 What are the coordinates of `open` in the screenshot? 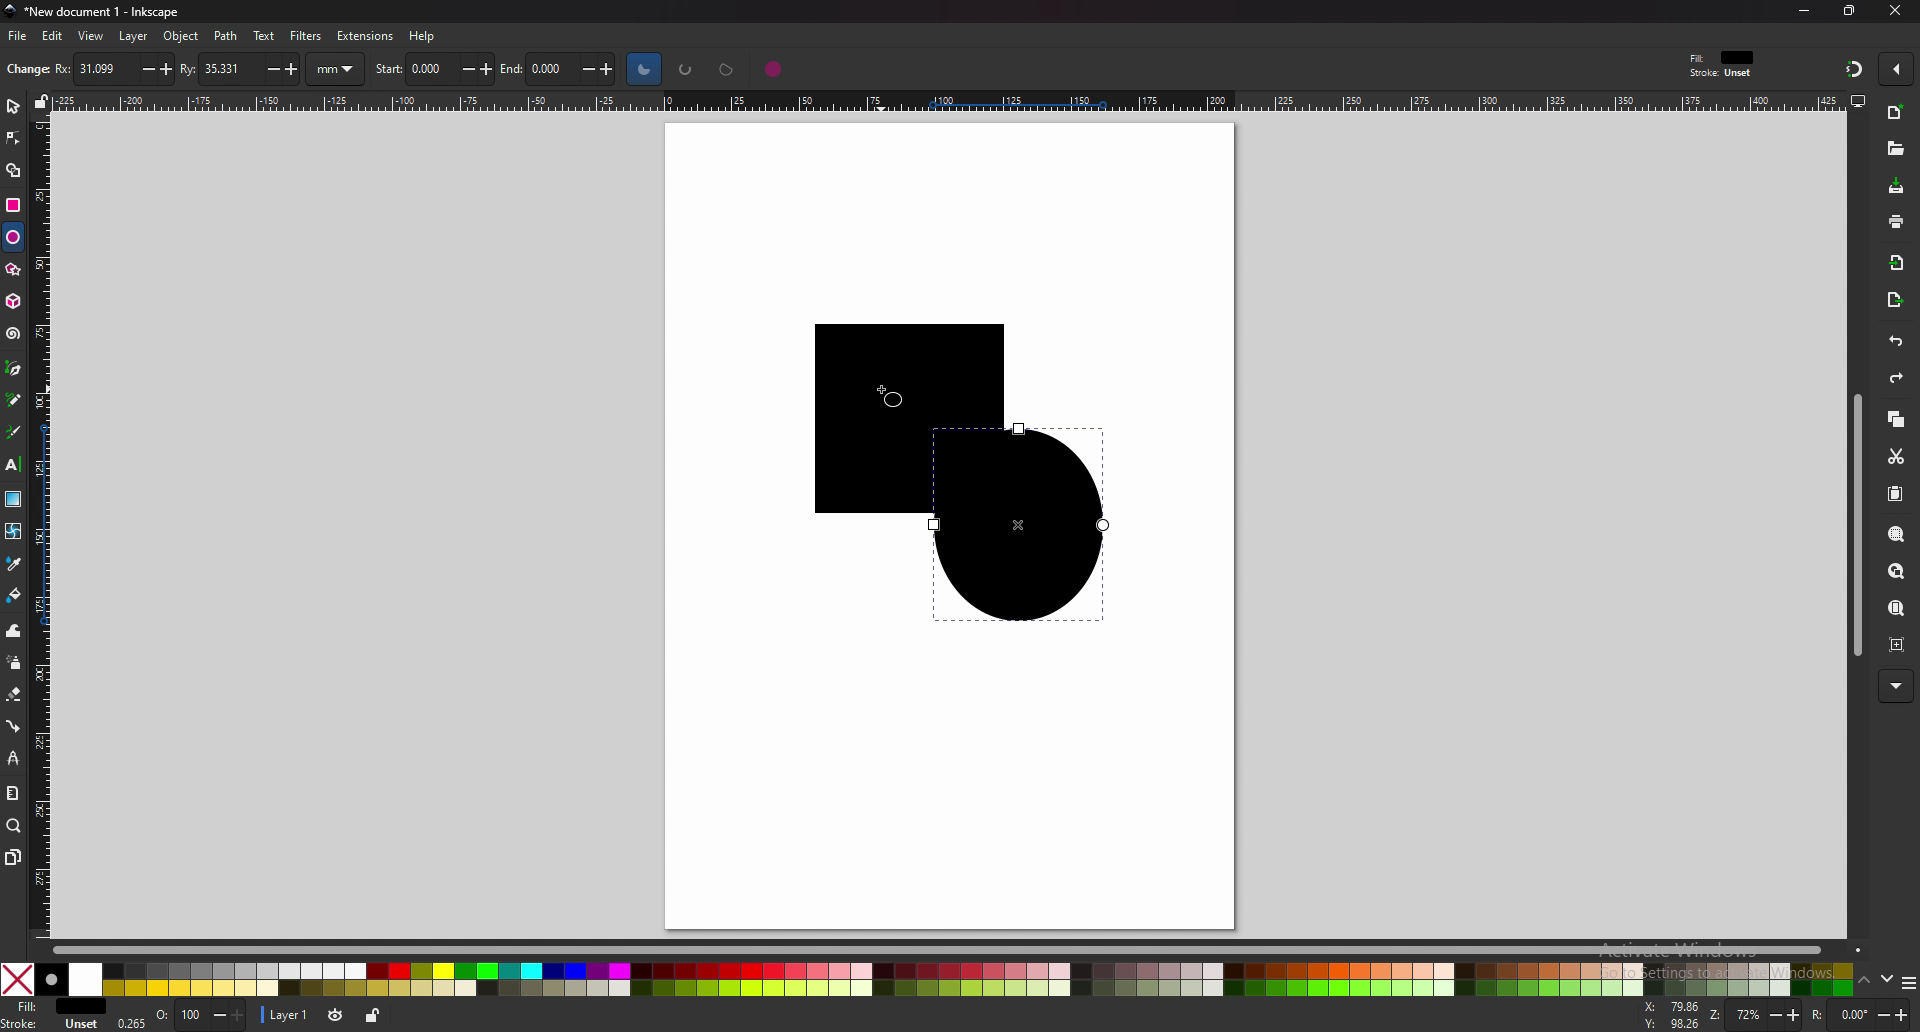 It's located at (1895, 148).